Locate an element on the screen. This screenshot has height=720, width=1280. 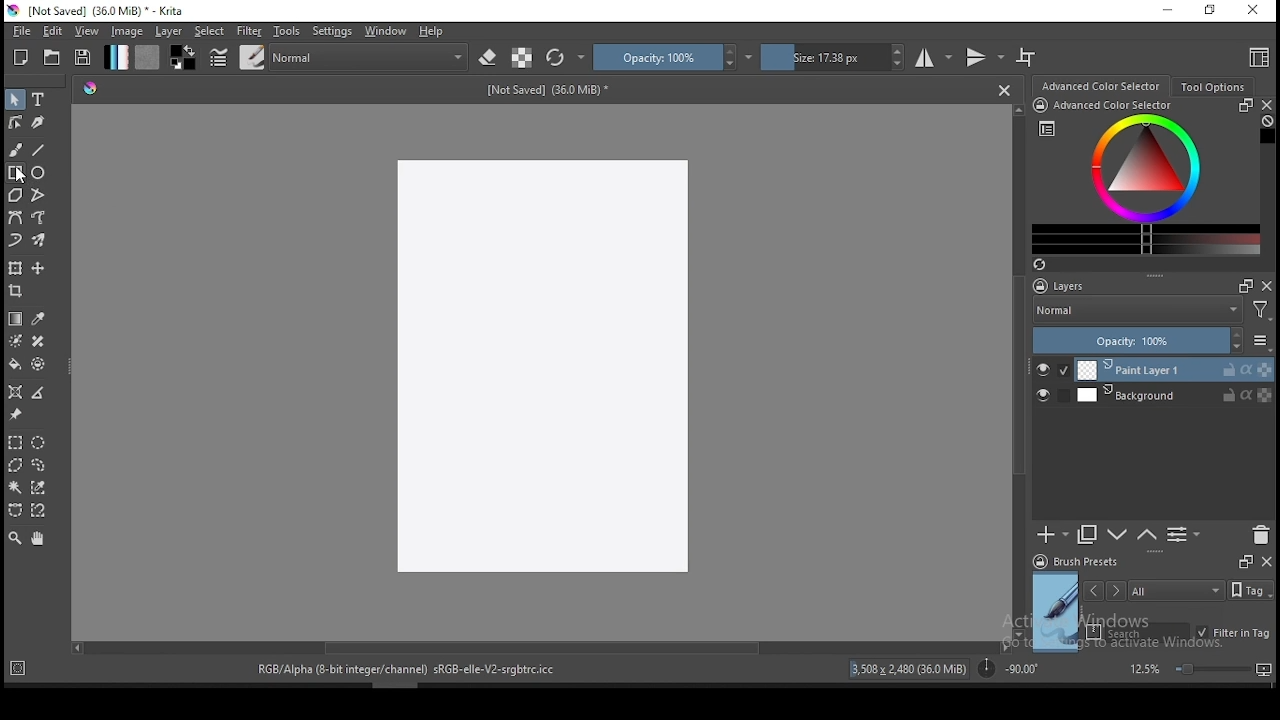
layer is located at coordinates (170, 31).